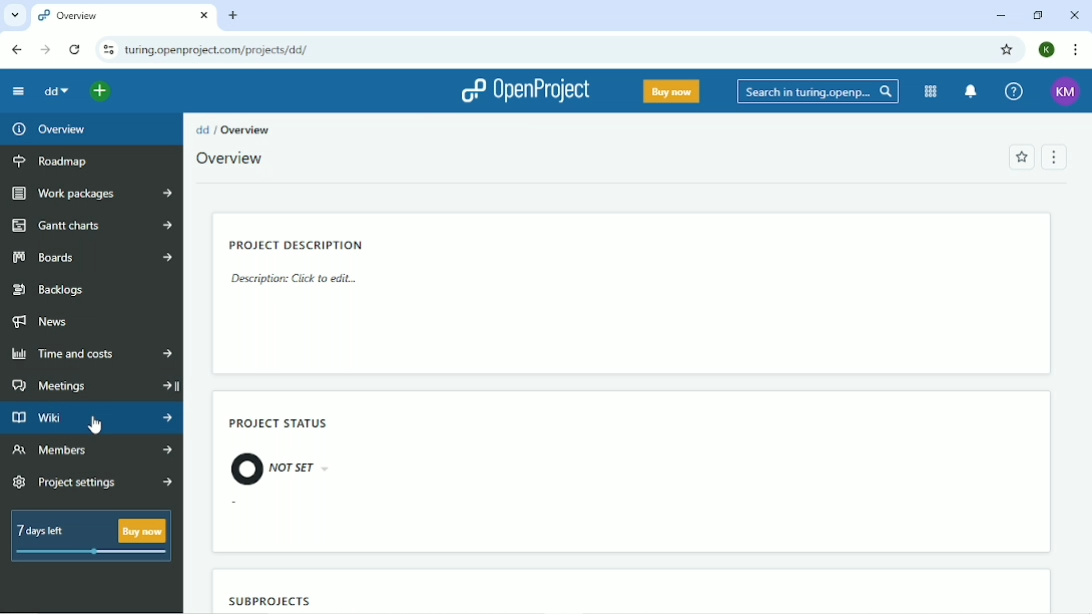 The height and width of the screenshot is (614, 1092). Describe the element at coordinates (1074, 50) in the screenshot. I see `Customize and control google chrome` at that location.